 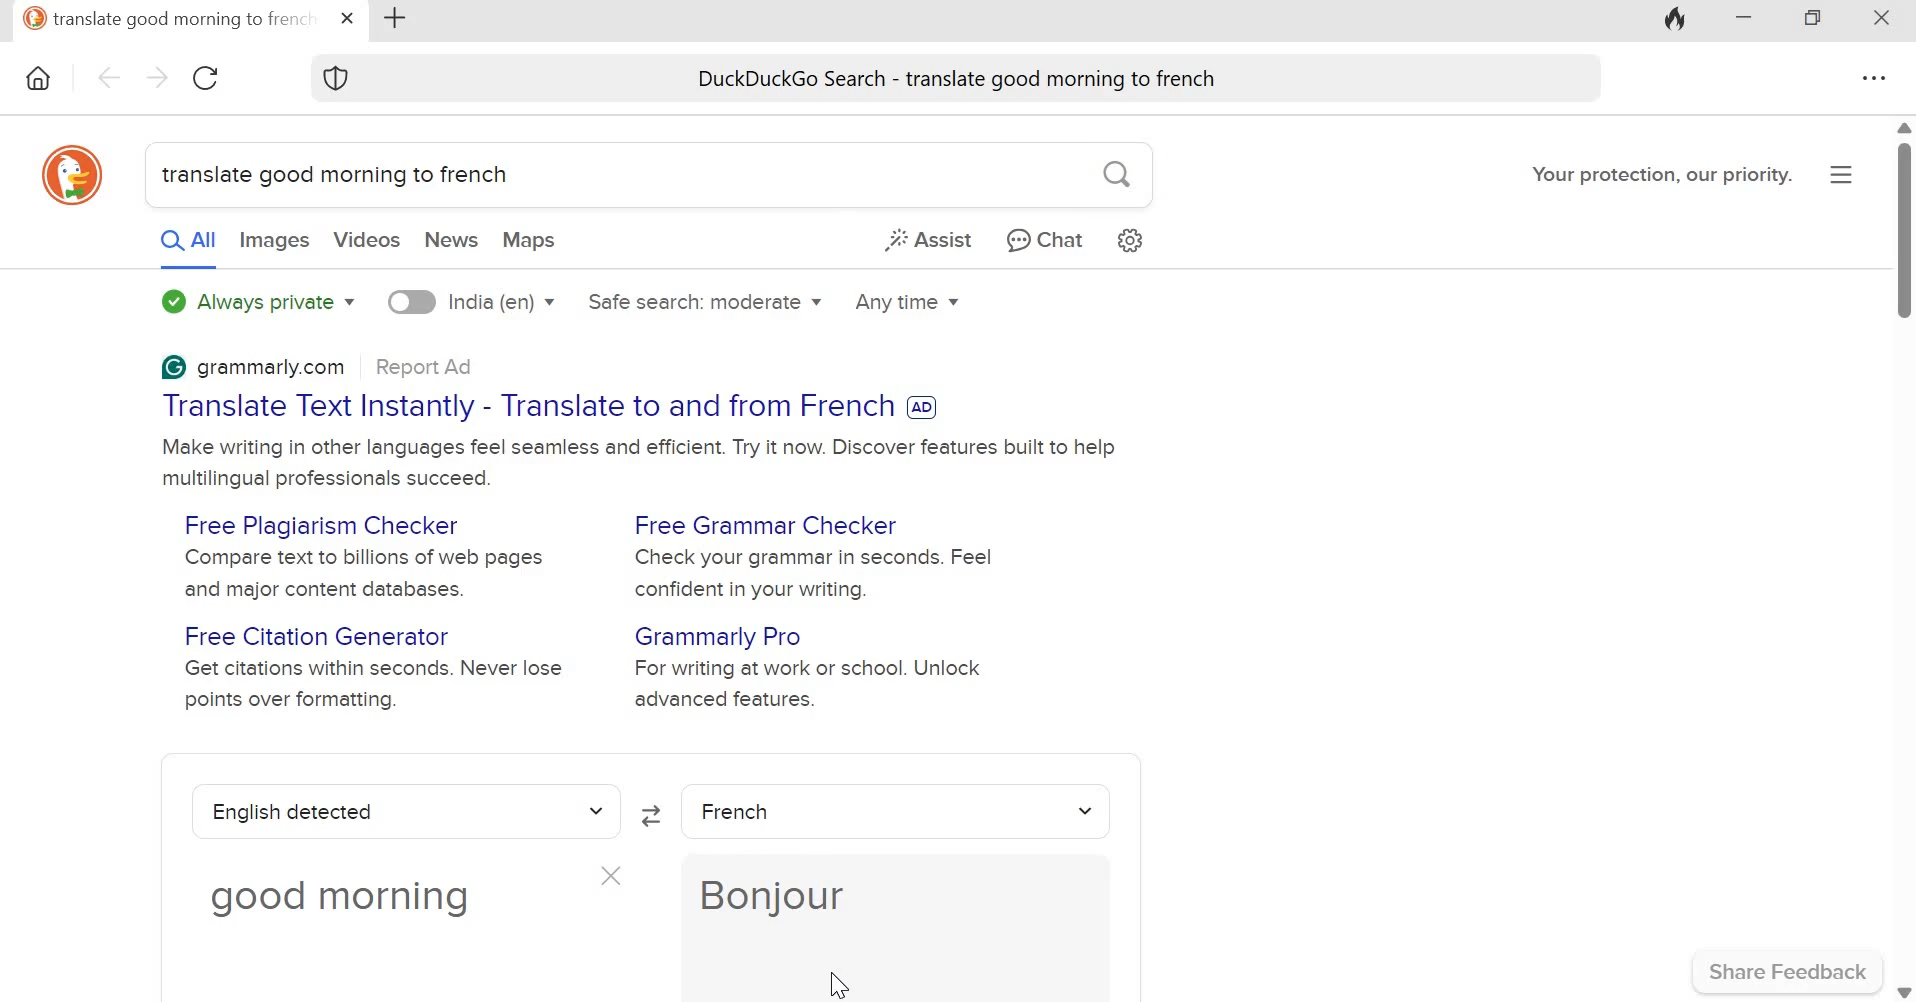 What do you see at coordinates (382, 685) in the screenshot?
I see `Get citations within seconds. Never lose points over formatting` at bounding box center [382, 685].